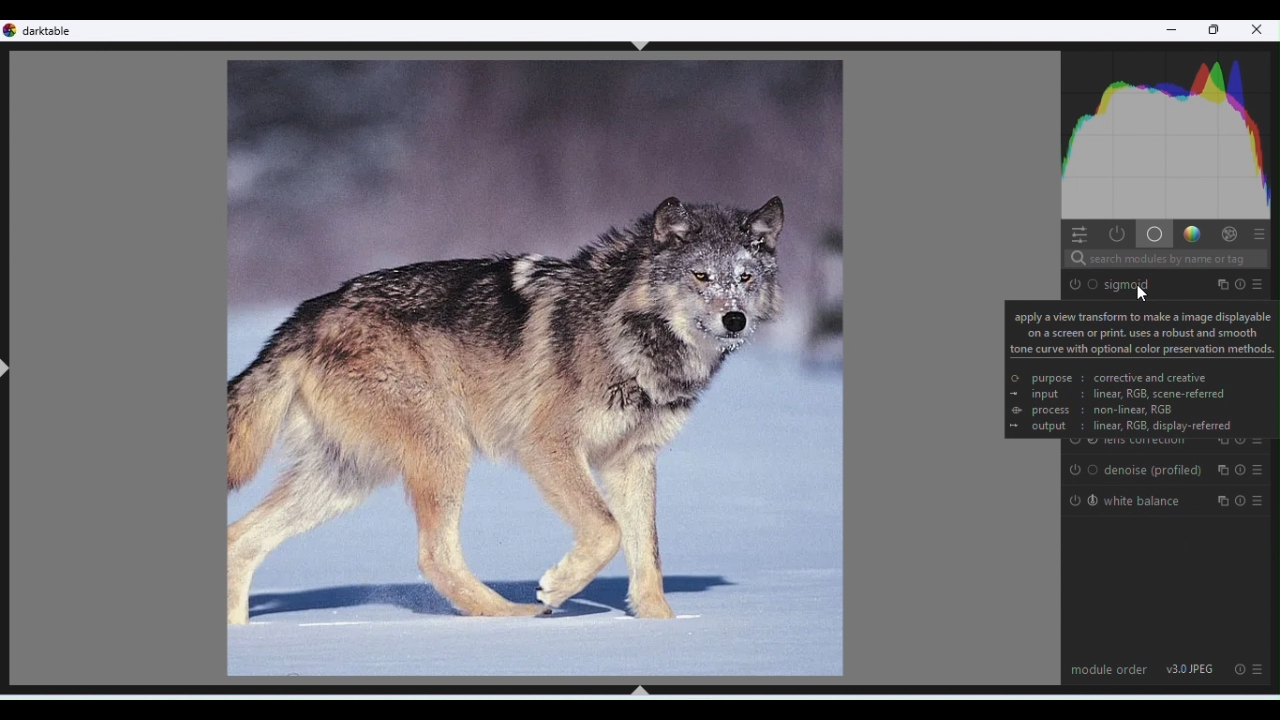 The image size is (1280, 720). I want to click on Preset , so click(1260, 233).